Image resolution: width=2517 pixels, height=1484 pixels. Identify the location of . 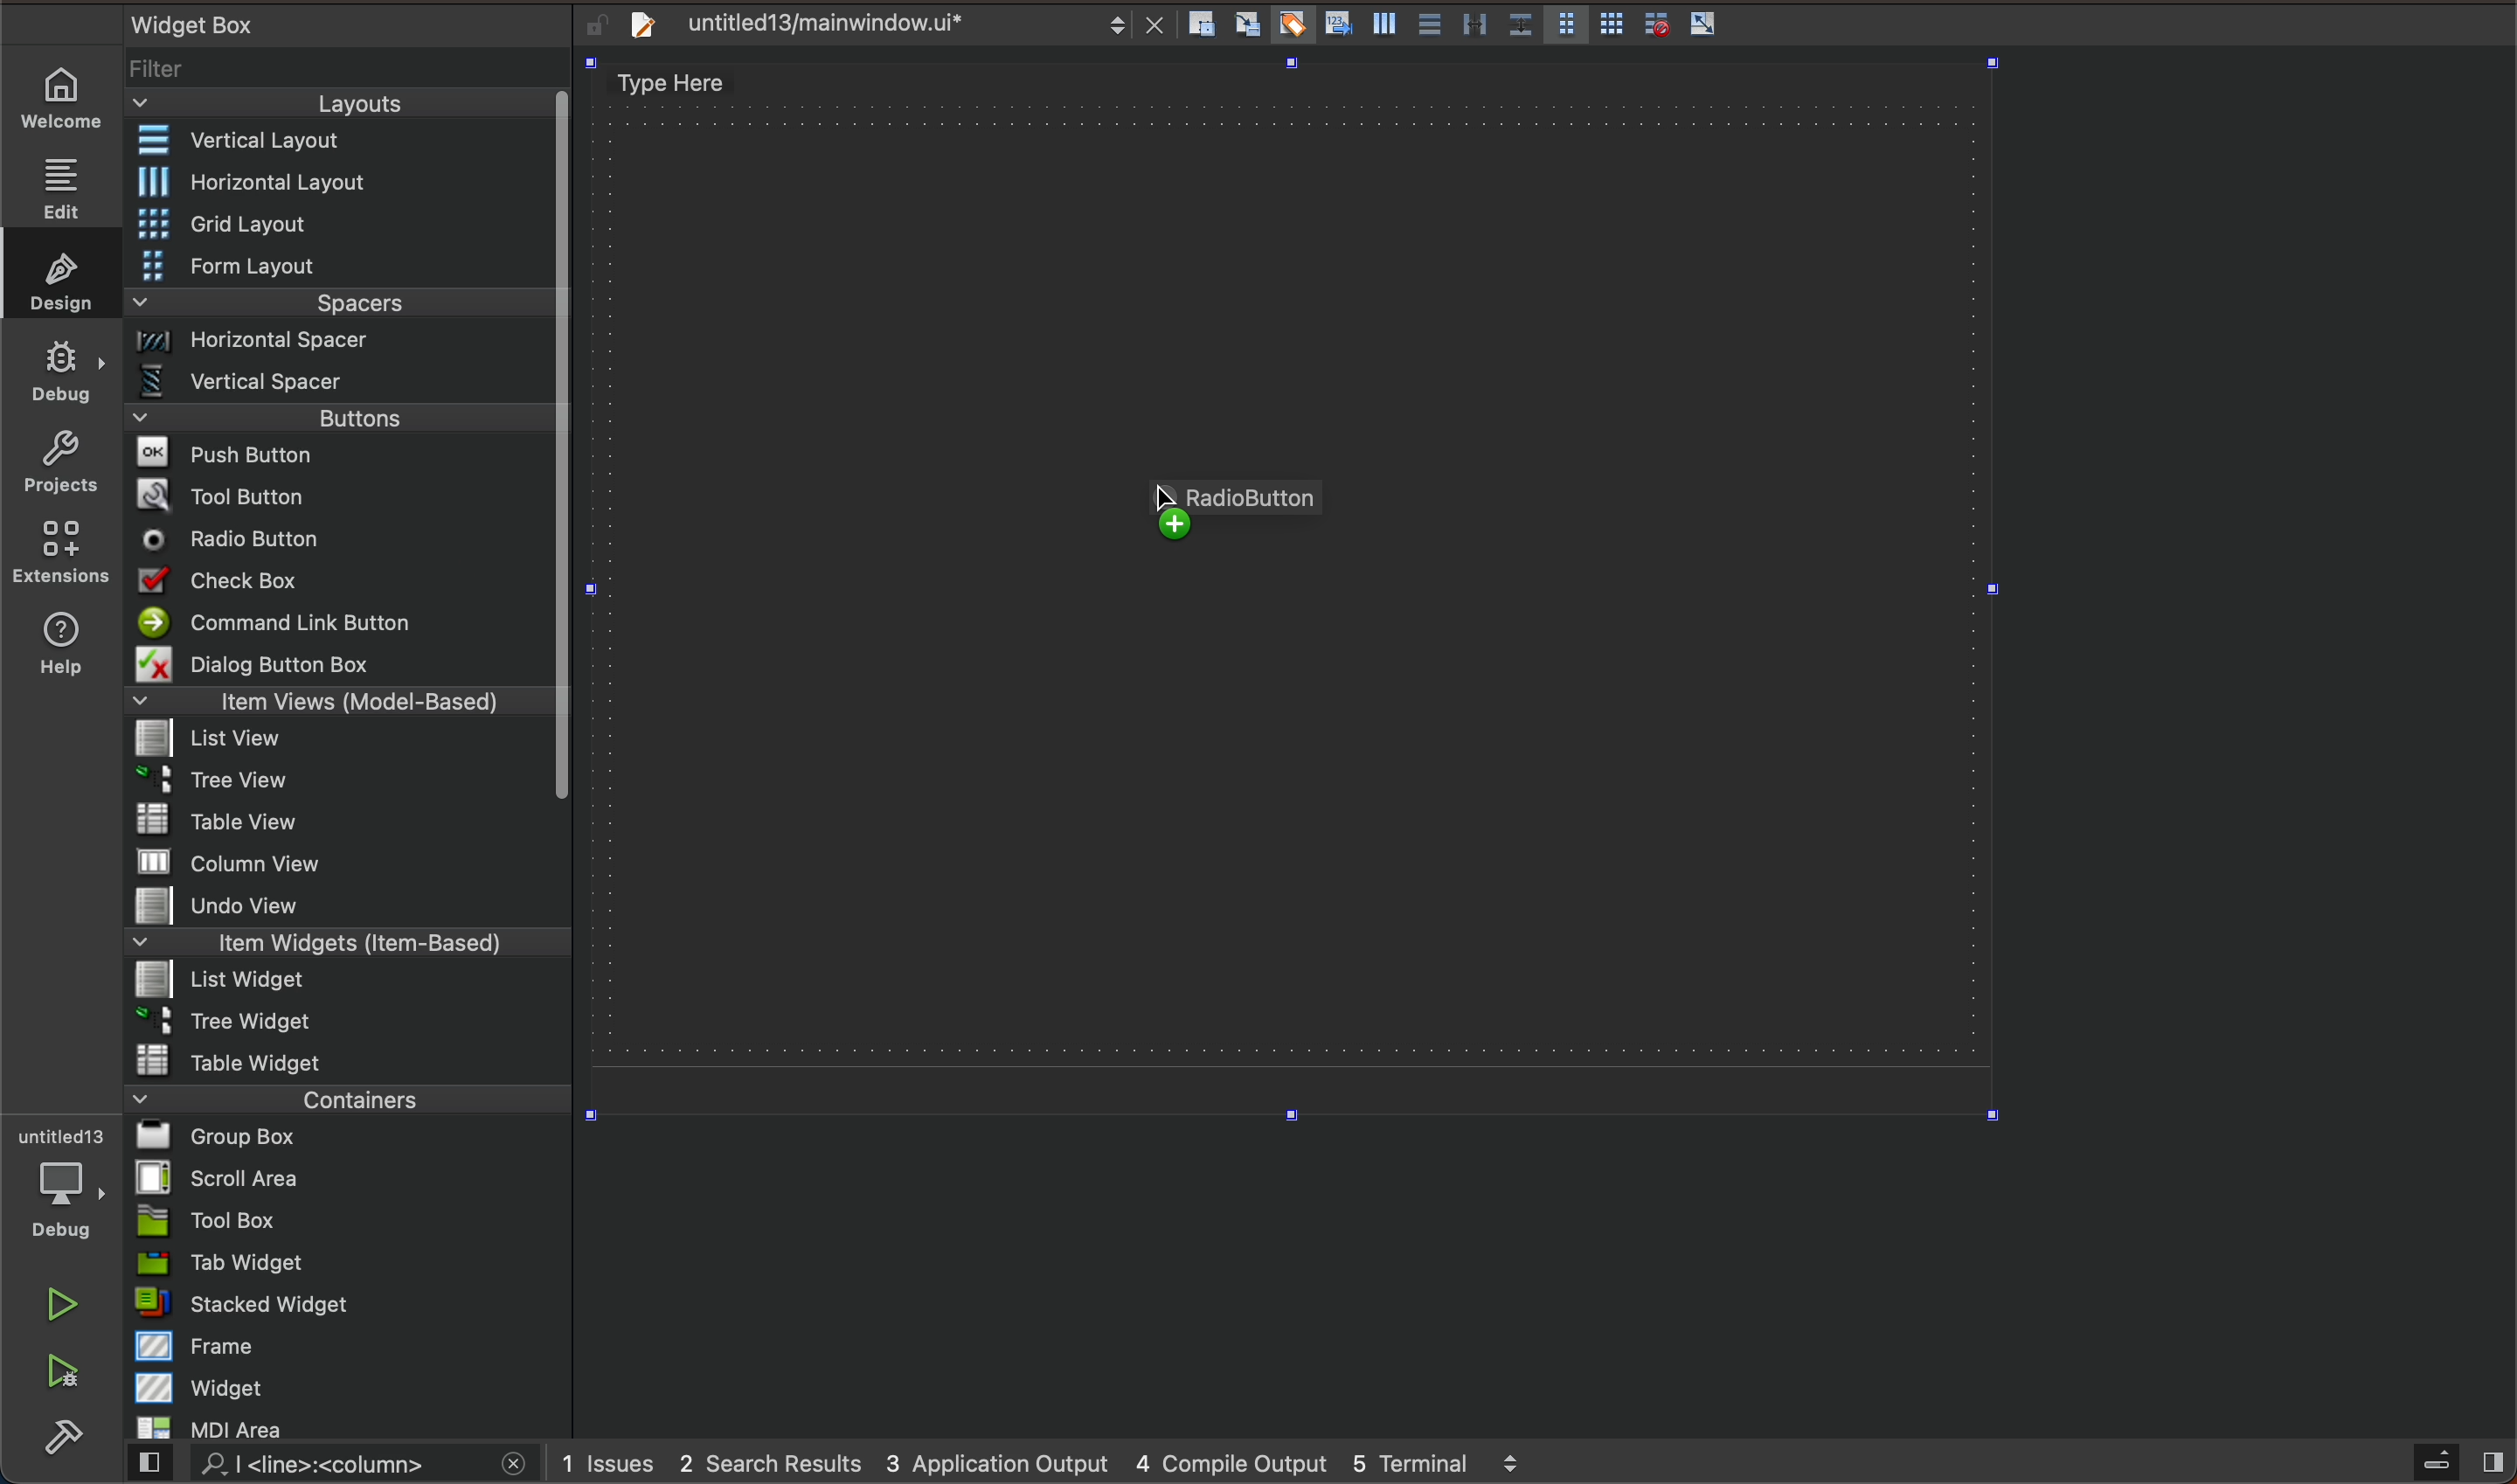
(1704, 25).